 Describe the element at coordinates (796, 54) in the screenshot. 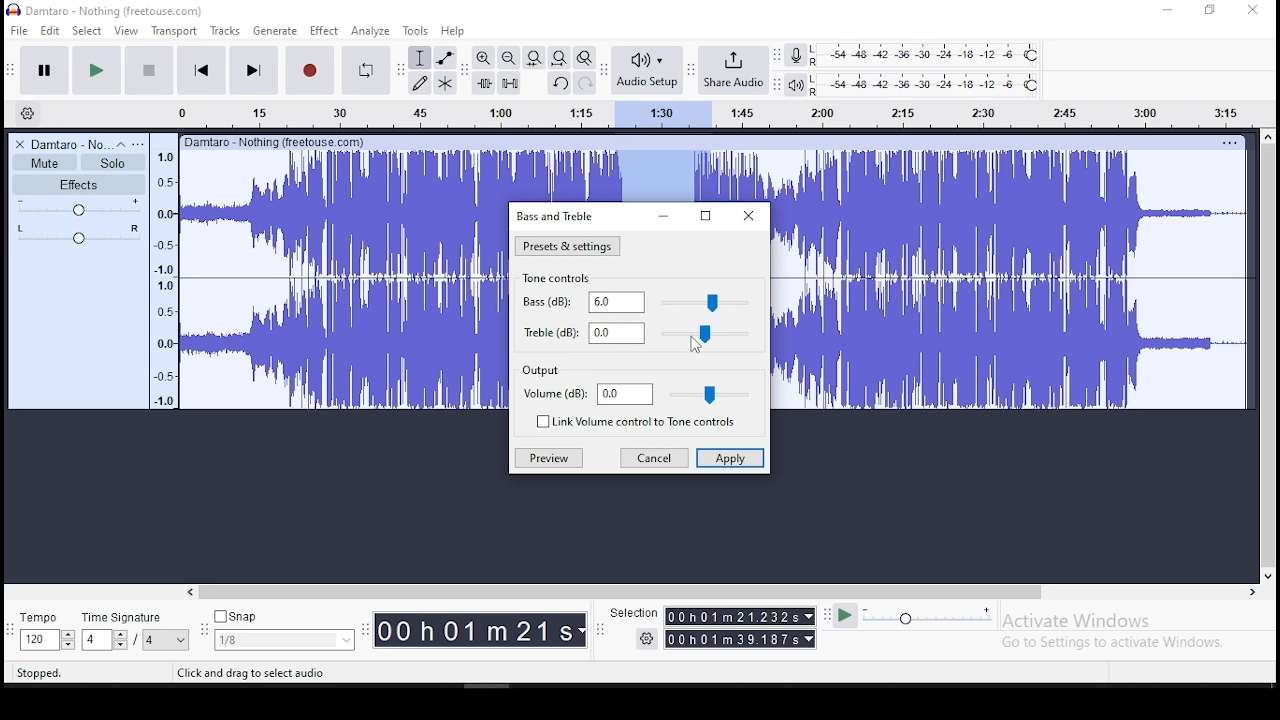

I see `record meter` at that location.